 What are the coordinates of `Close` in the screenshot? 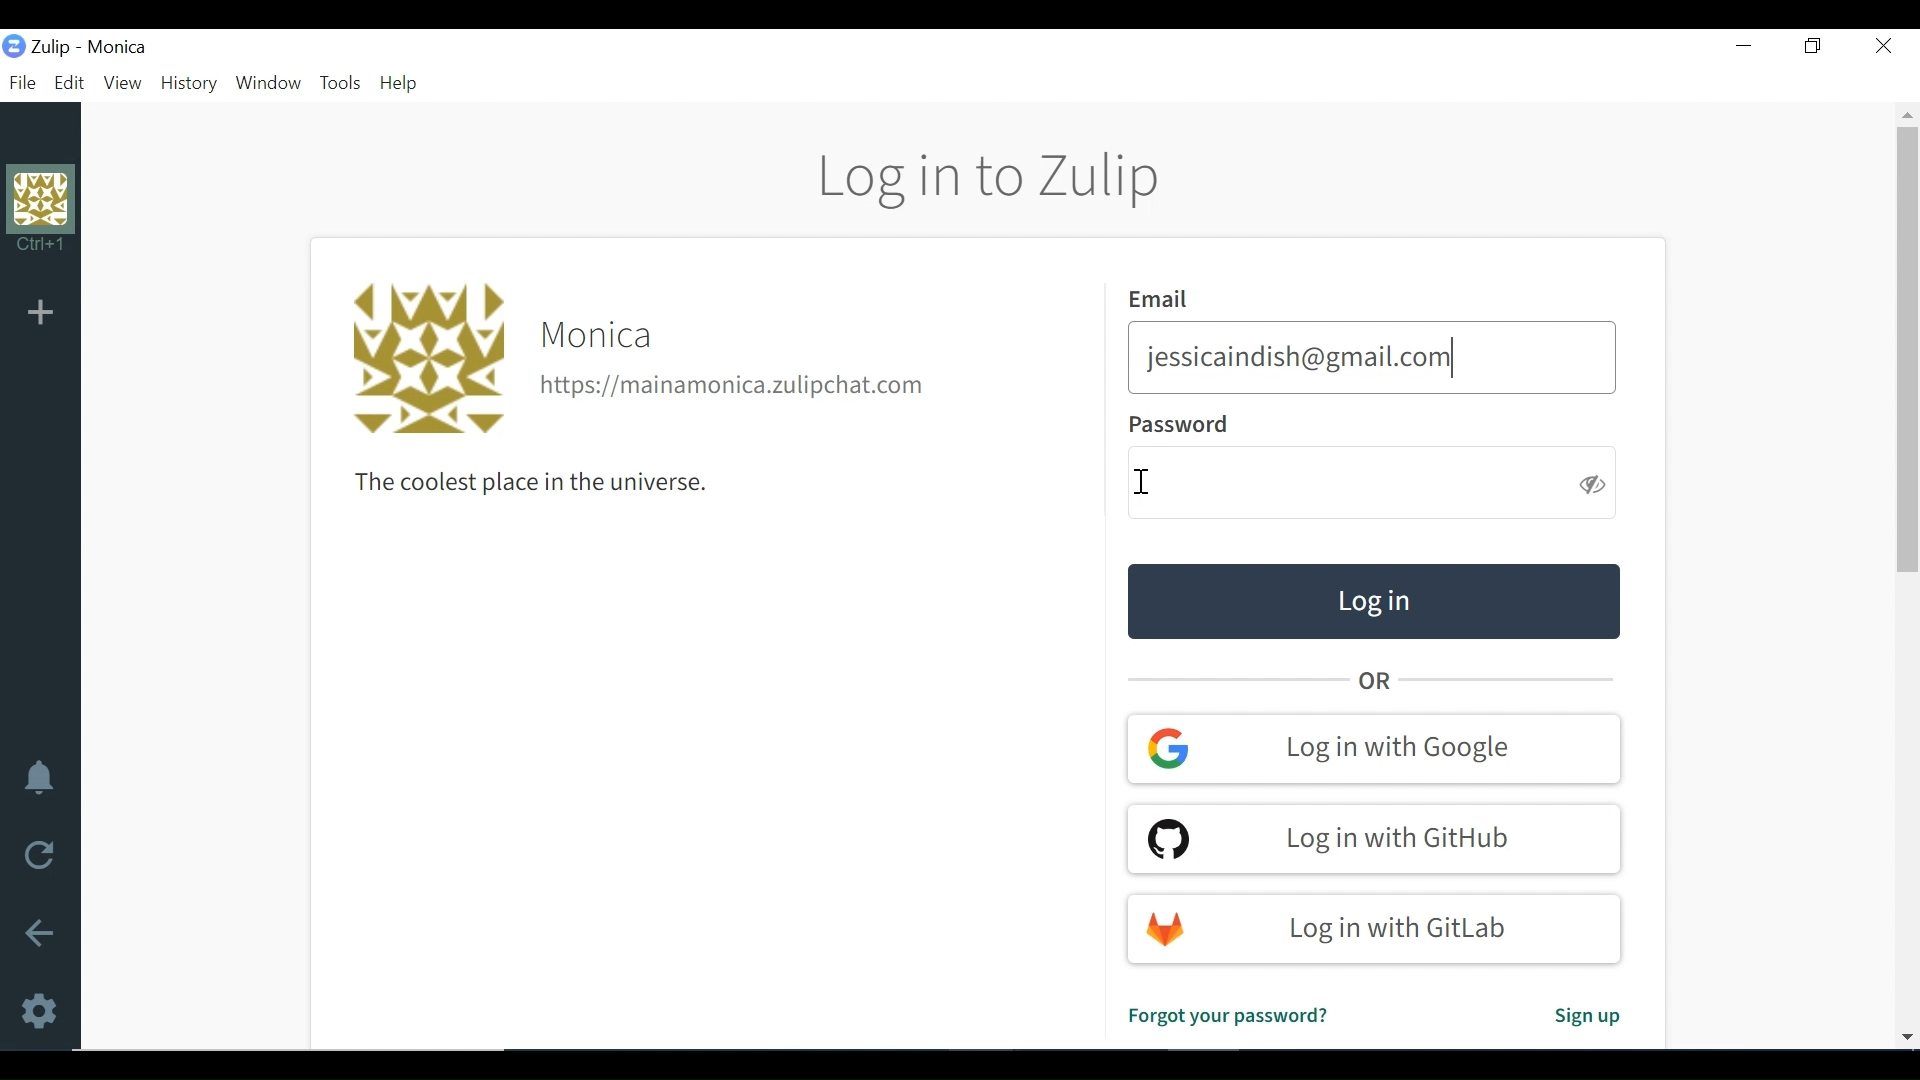 It's located at (1881, 44).